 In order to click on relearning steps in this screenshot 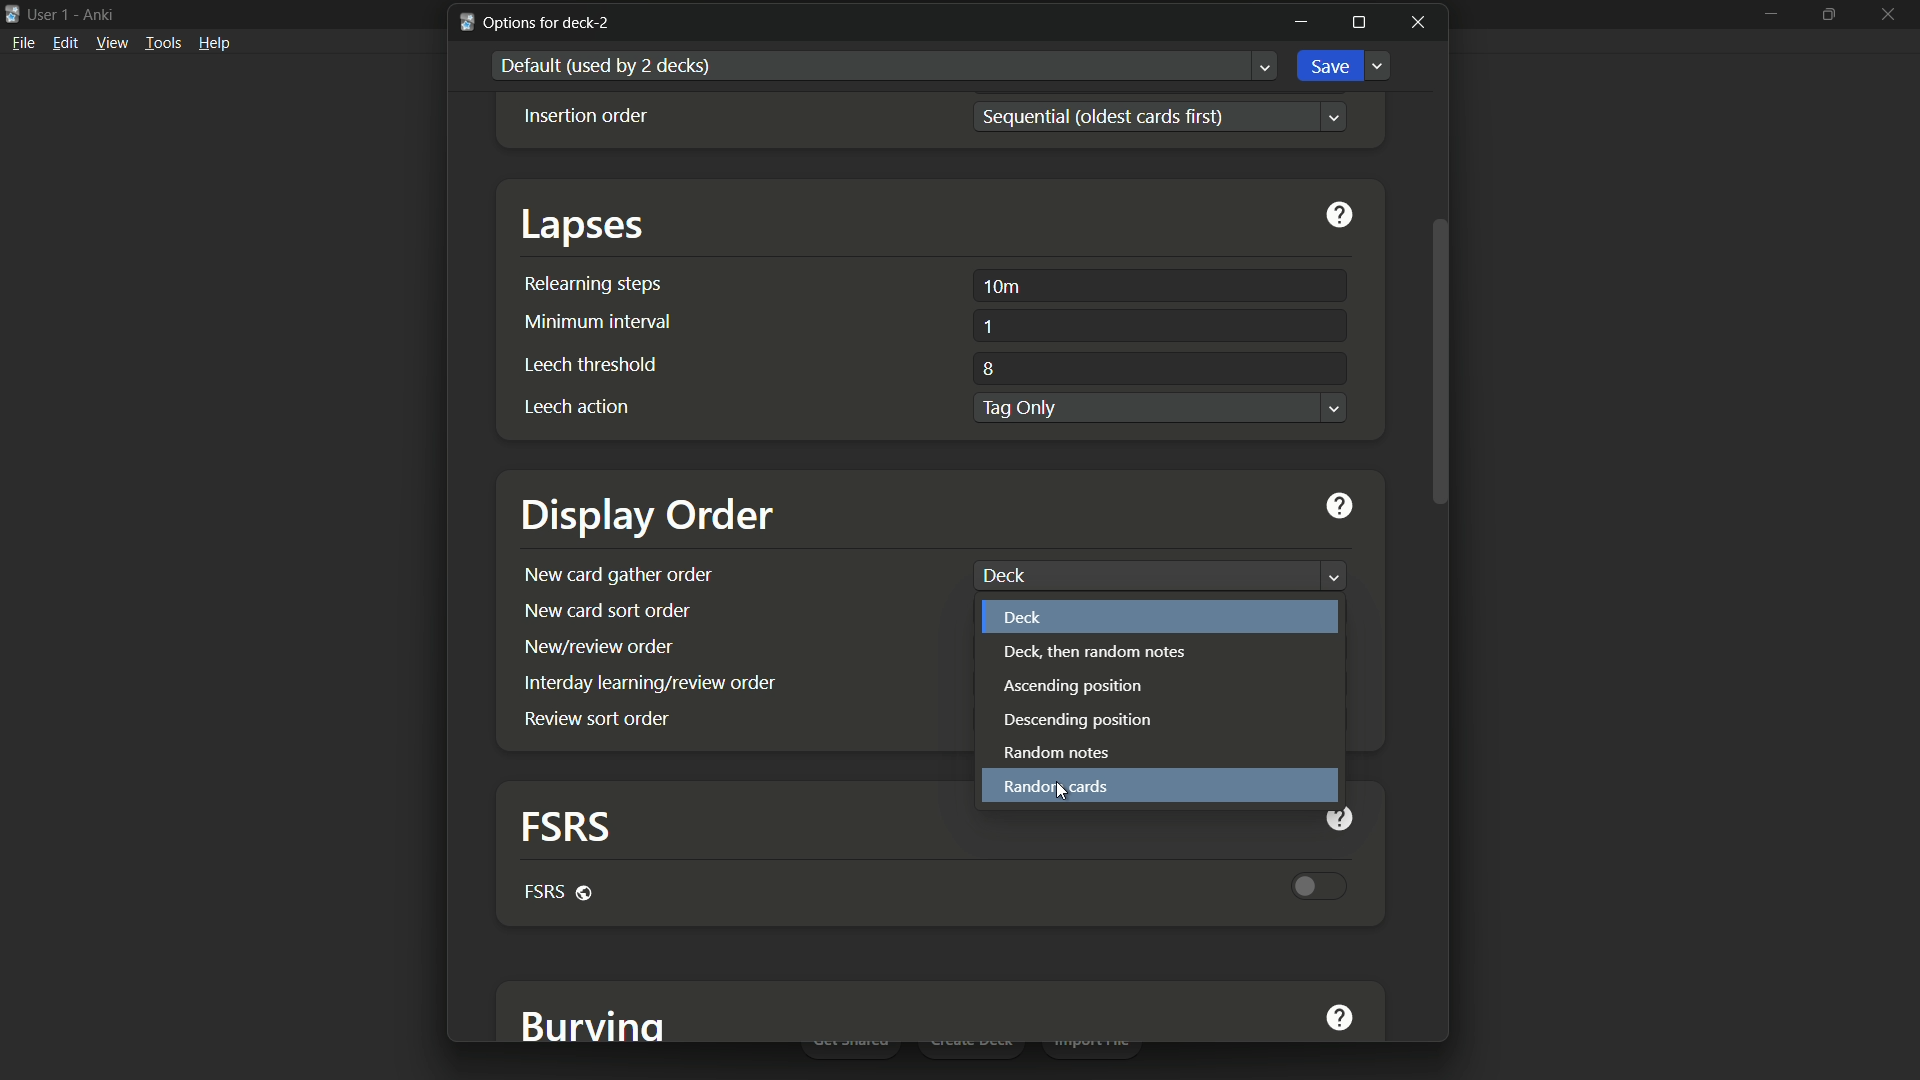, I will do `click(593, 284)`.